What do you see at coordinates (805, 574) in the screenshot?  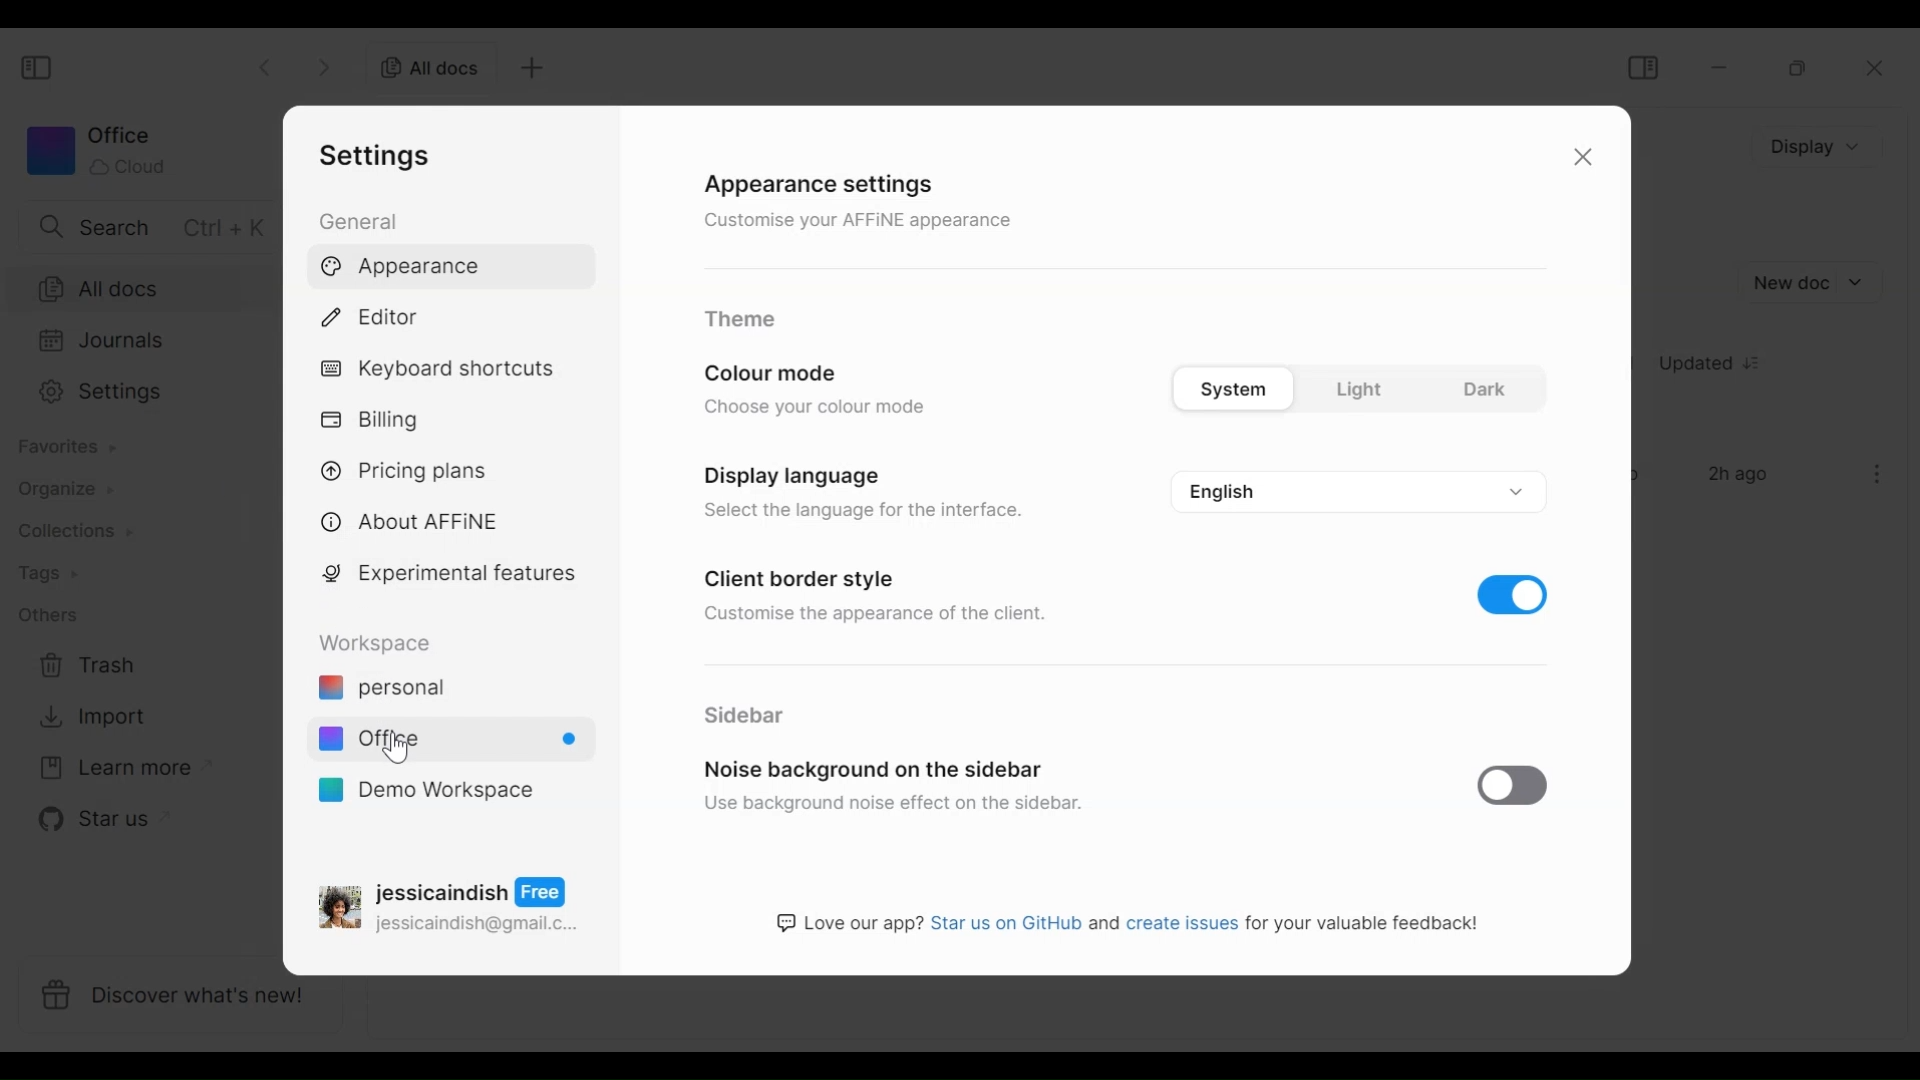 I see `Client border style` at bounding box center [805, 574].